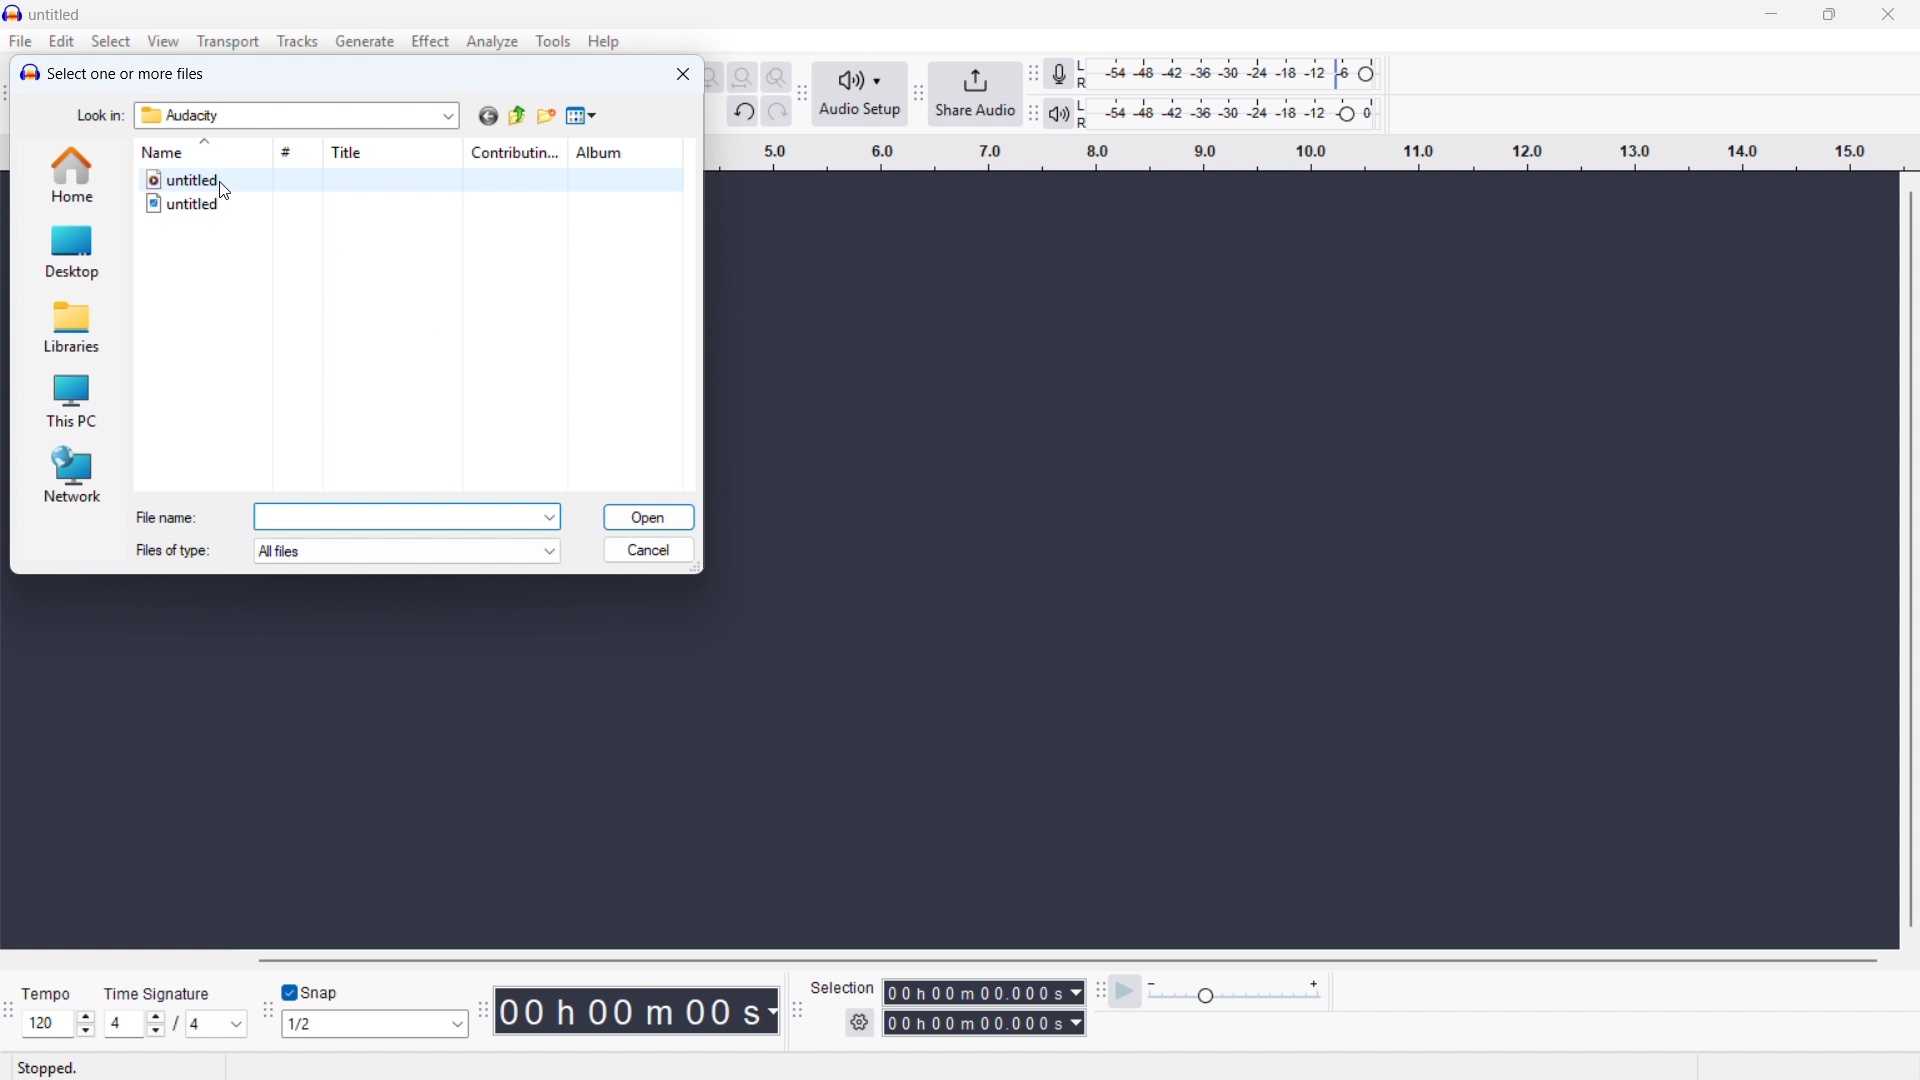  I want to click on Set snapping , so click(375, 1023).